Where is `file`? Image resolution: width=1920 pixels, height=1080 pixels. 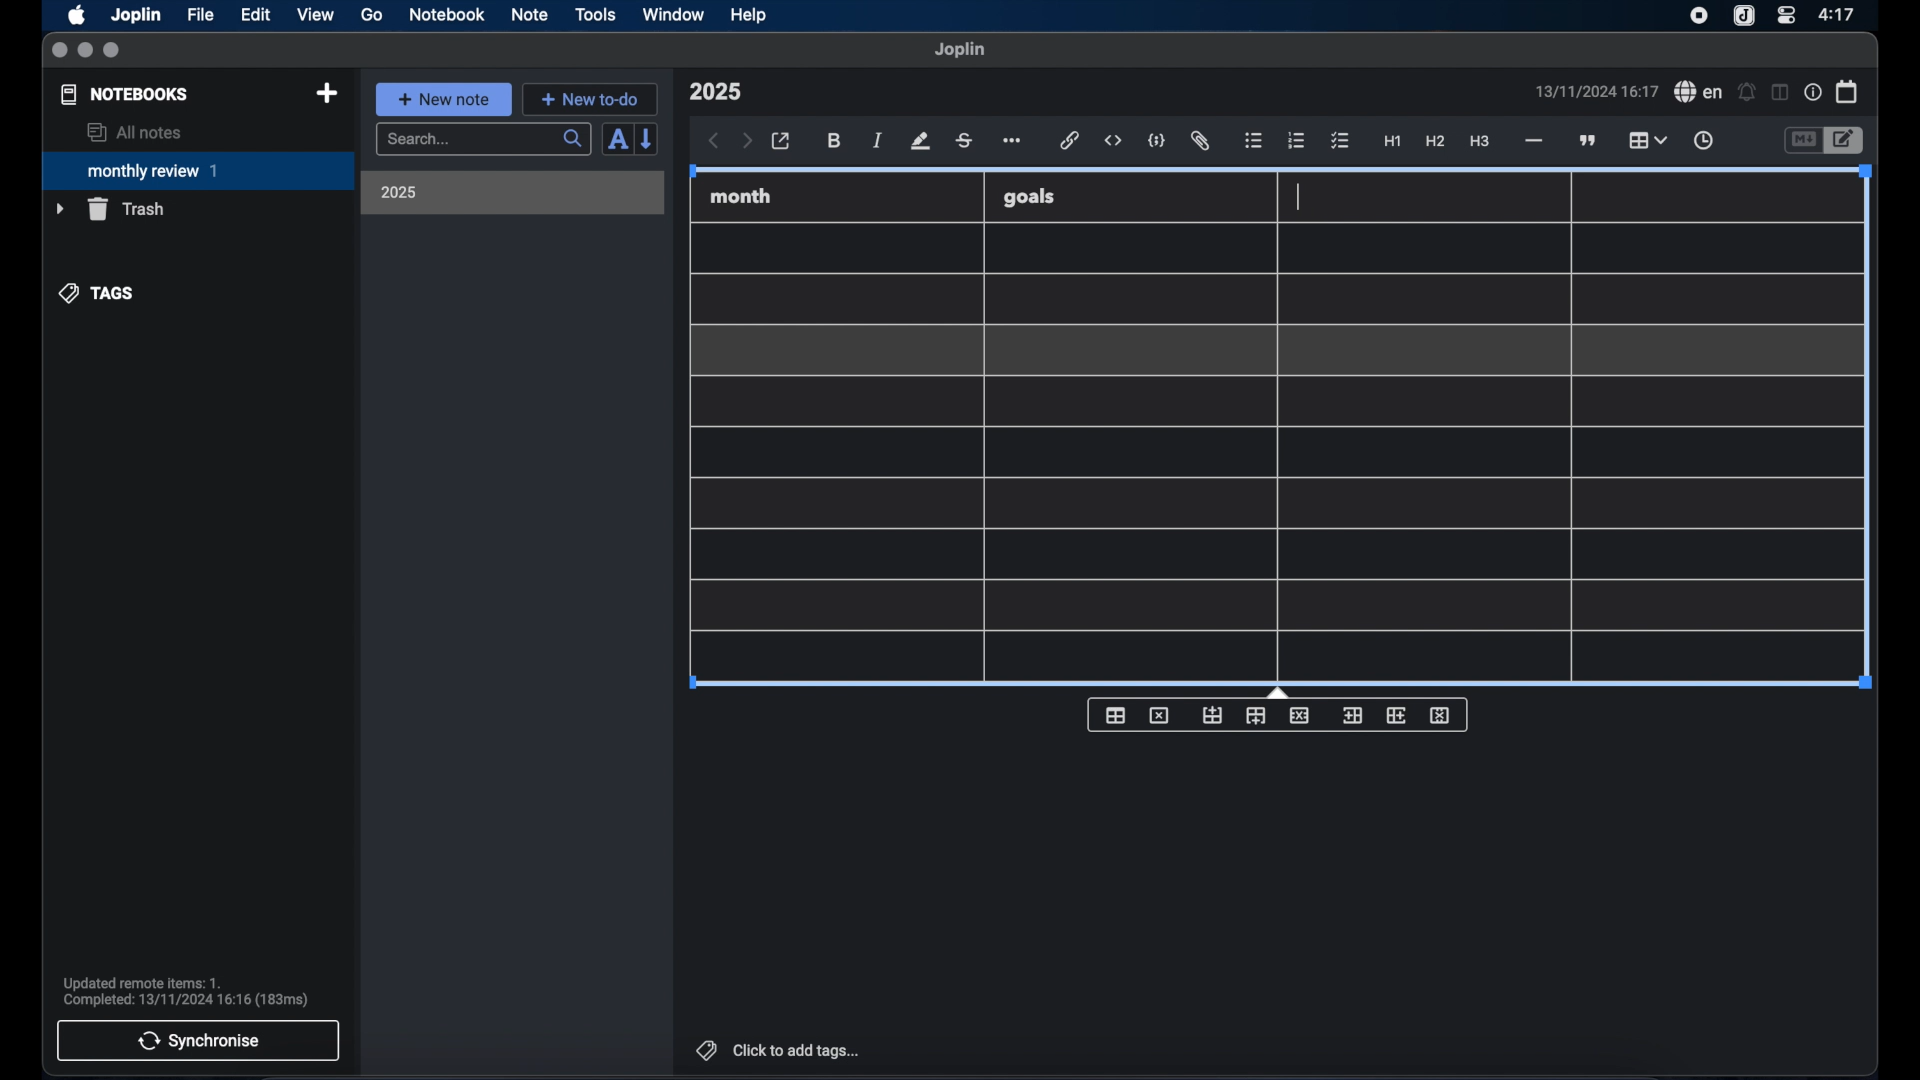
file is located at coordinates (200, 15).